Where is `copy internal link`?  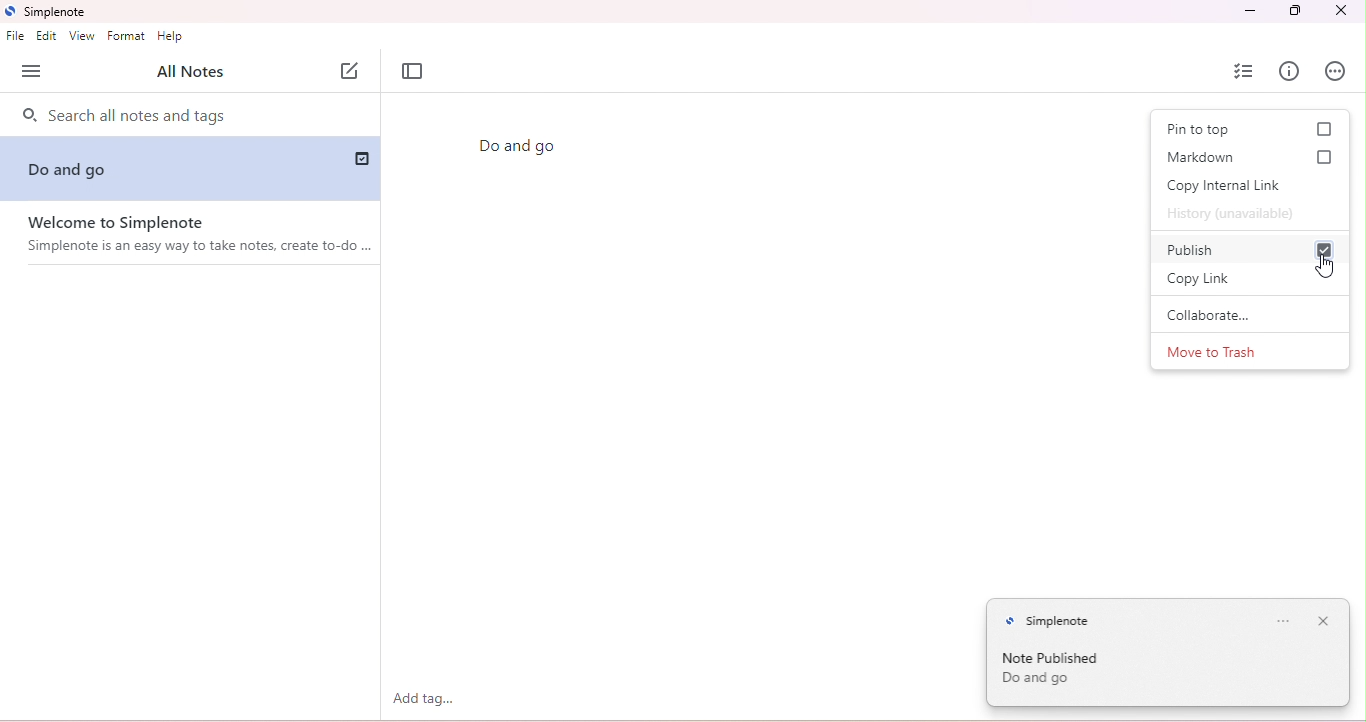
copy internal link is located at coordinates (1229, 186).